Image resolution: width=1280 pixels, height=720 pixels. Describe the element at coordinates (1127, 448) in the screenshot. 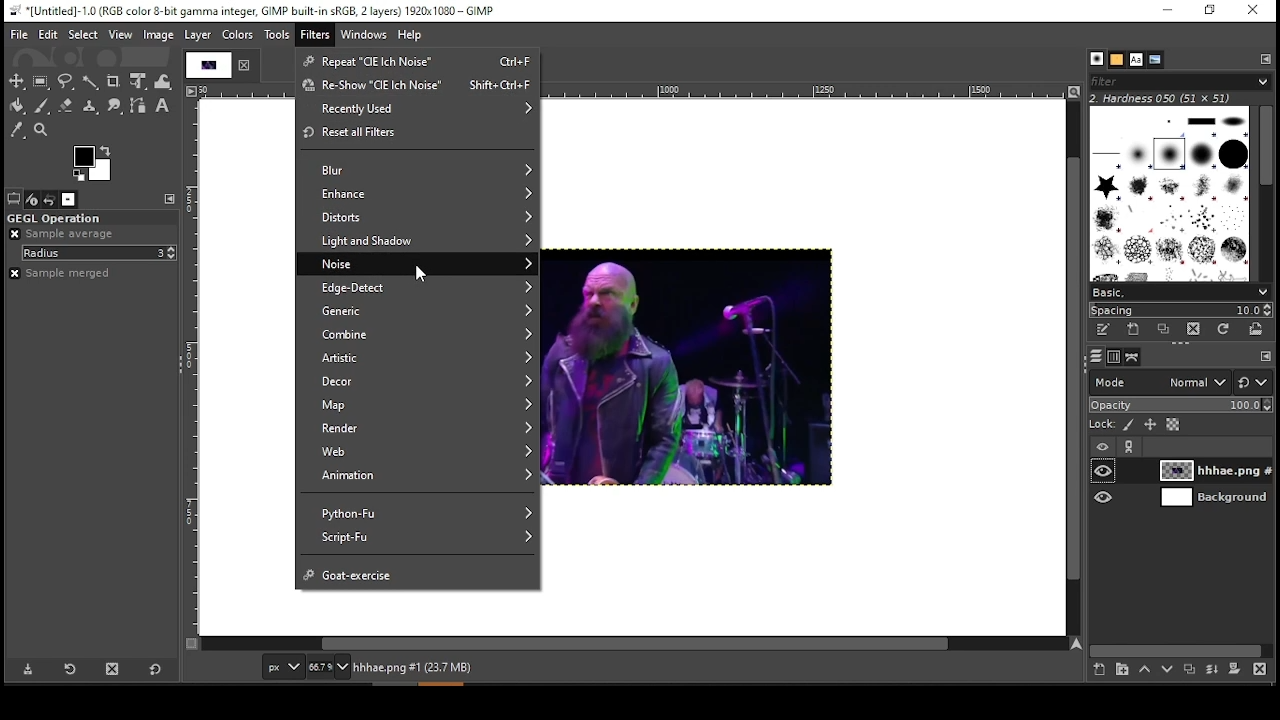

I see `link` at that location.